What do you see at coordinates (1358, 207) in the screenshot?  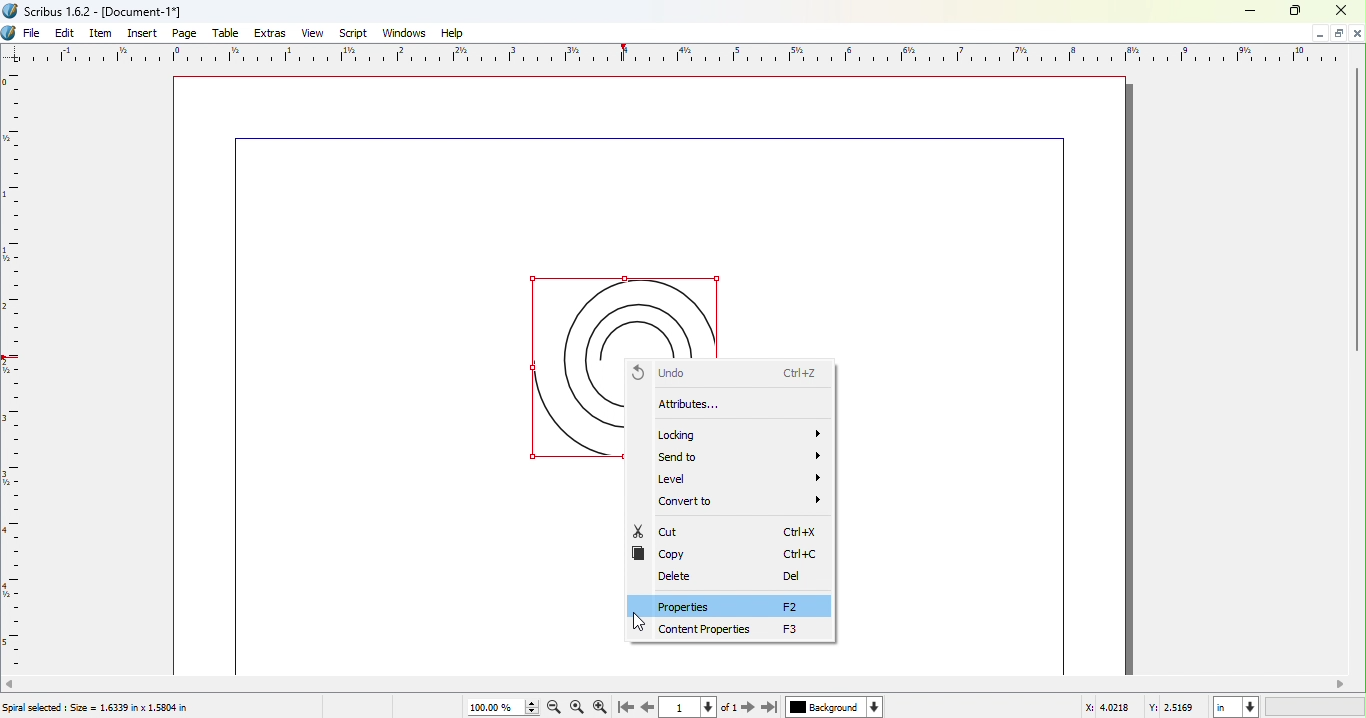 I see `Vertical scroll bar` at bounding box center [1358, 207].